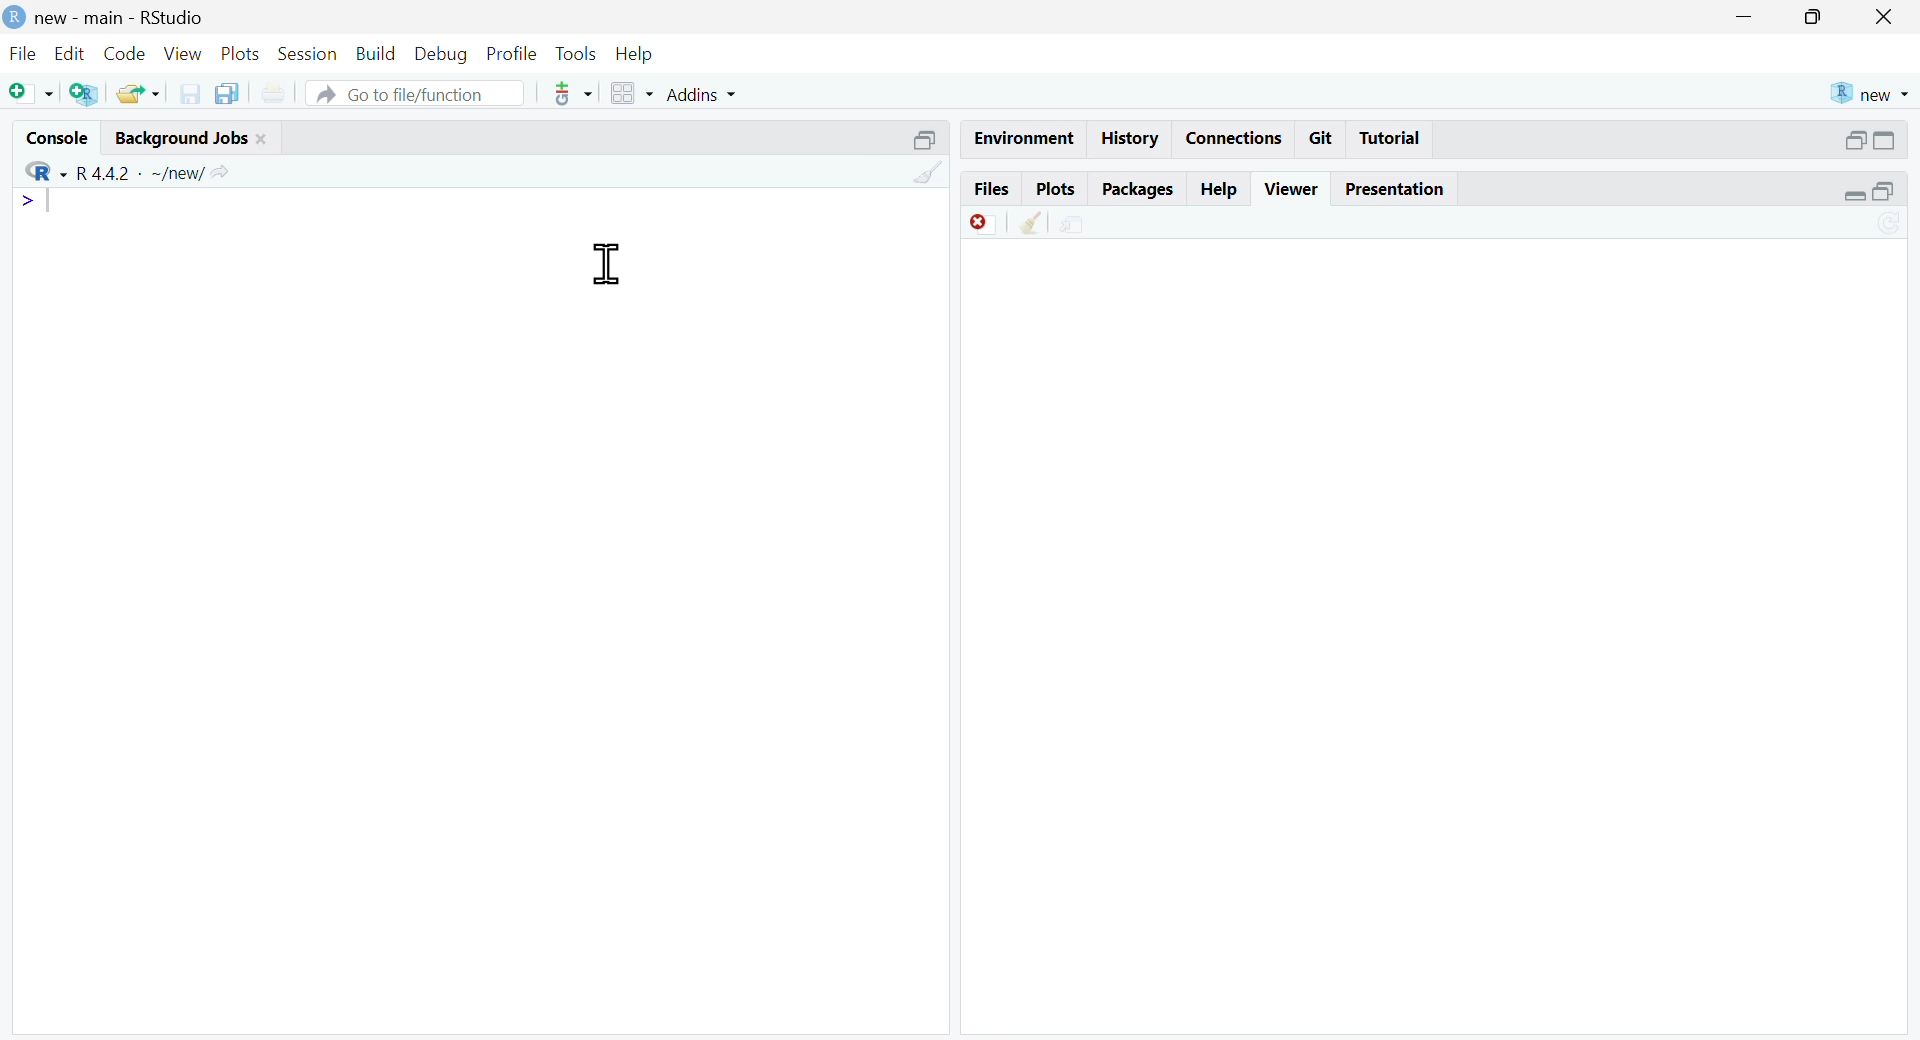  I want to click on open in separate window, so click(927, 140).